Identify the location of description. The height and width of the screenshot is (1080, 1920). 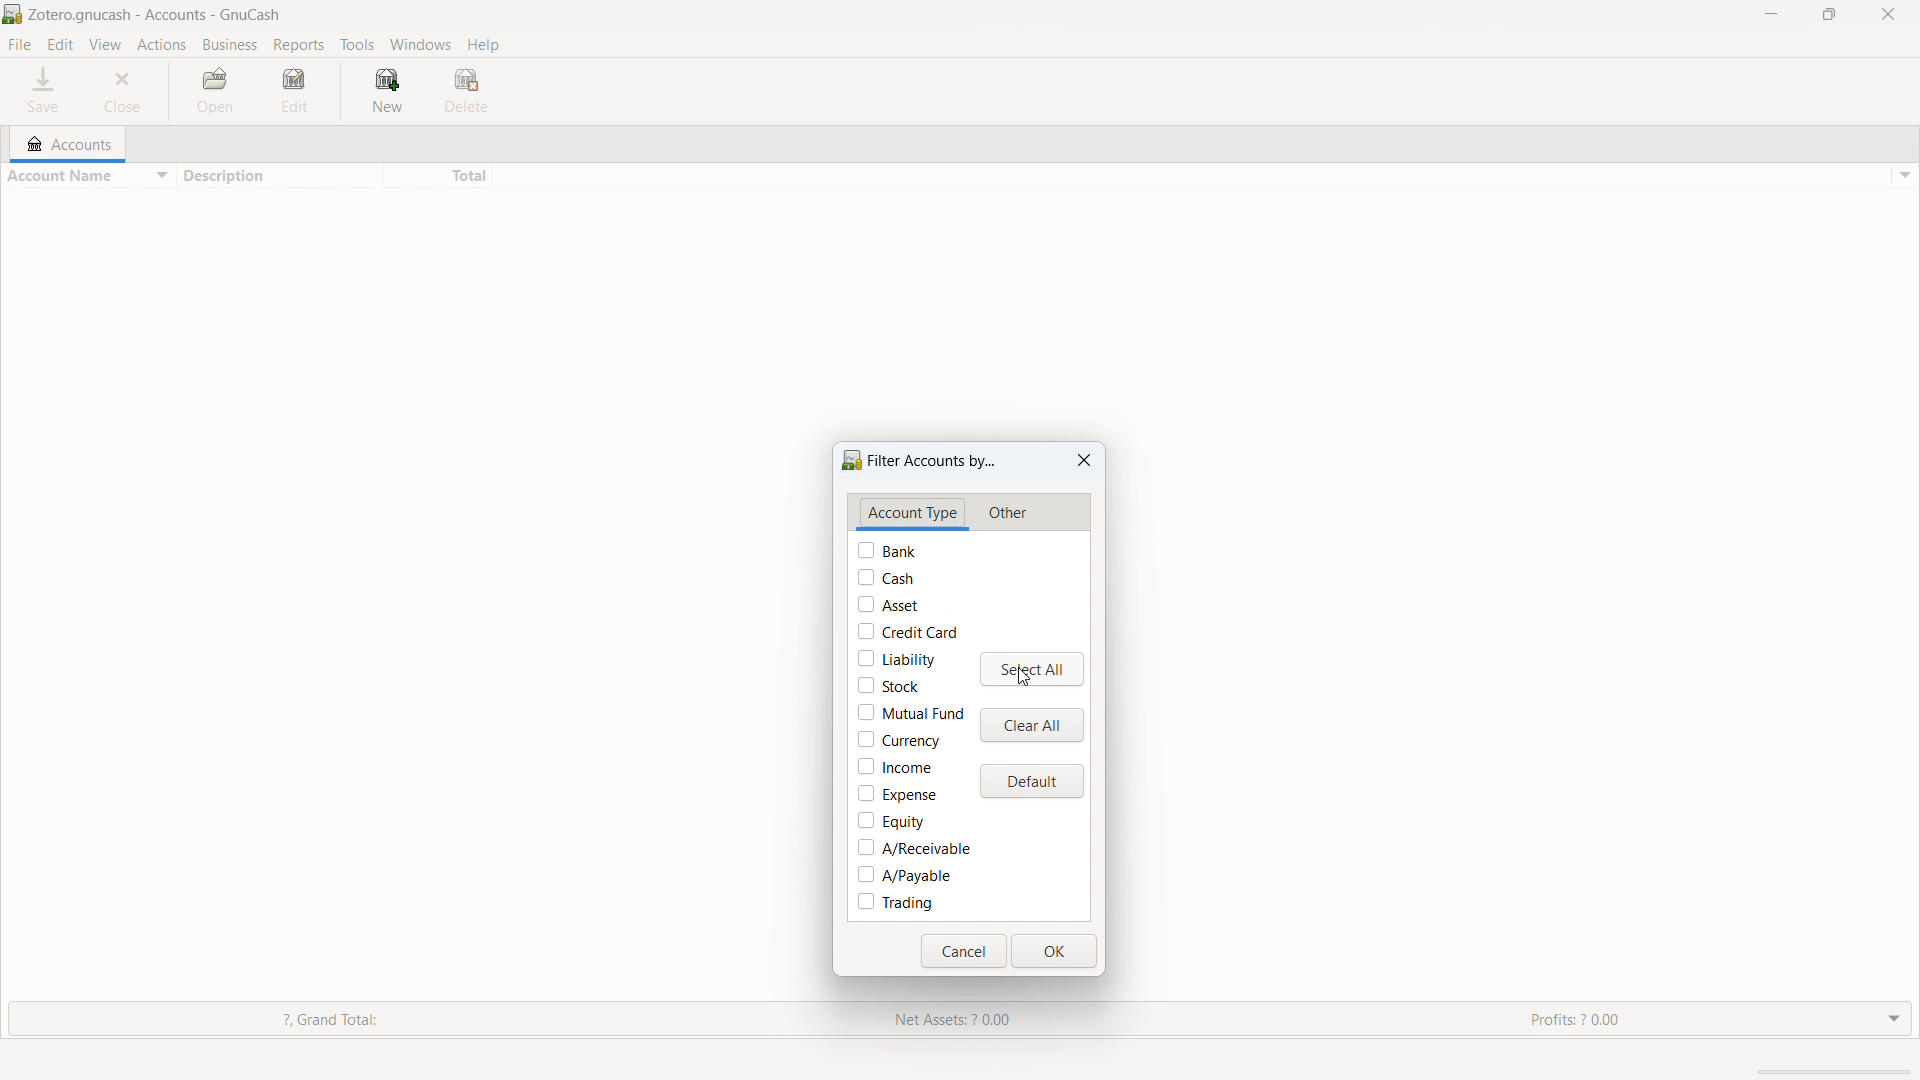
(274, 176).